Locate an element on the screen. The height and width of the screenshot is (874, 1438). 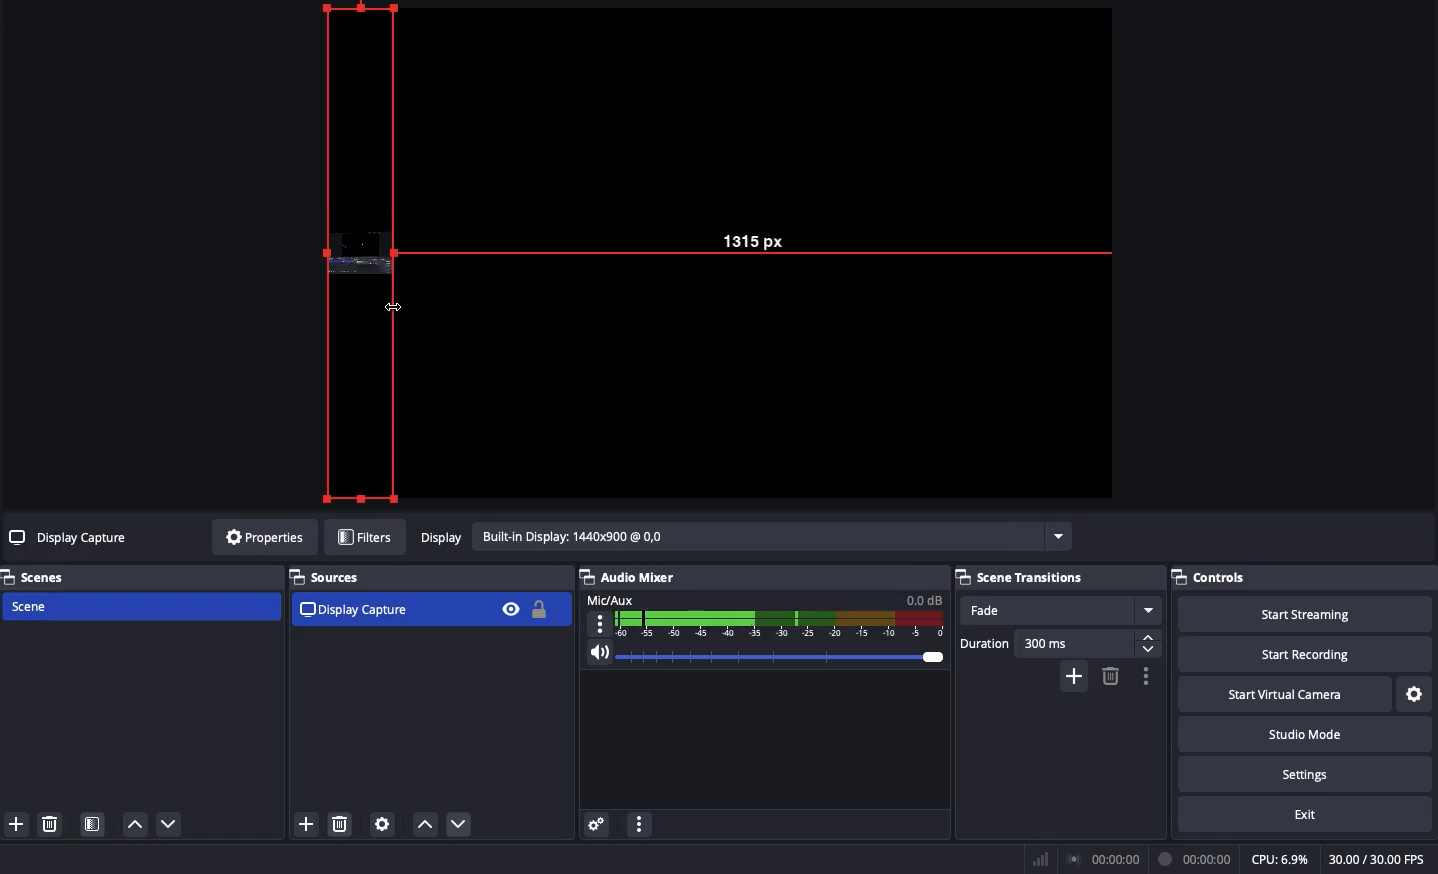
Volume is located at coordinates (760, 658).